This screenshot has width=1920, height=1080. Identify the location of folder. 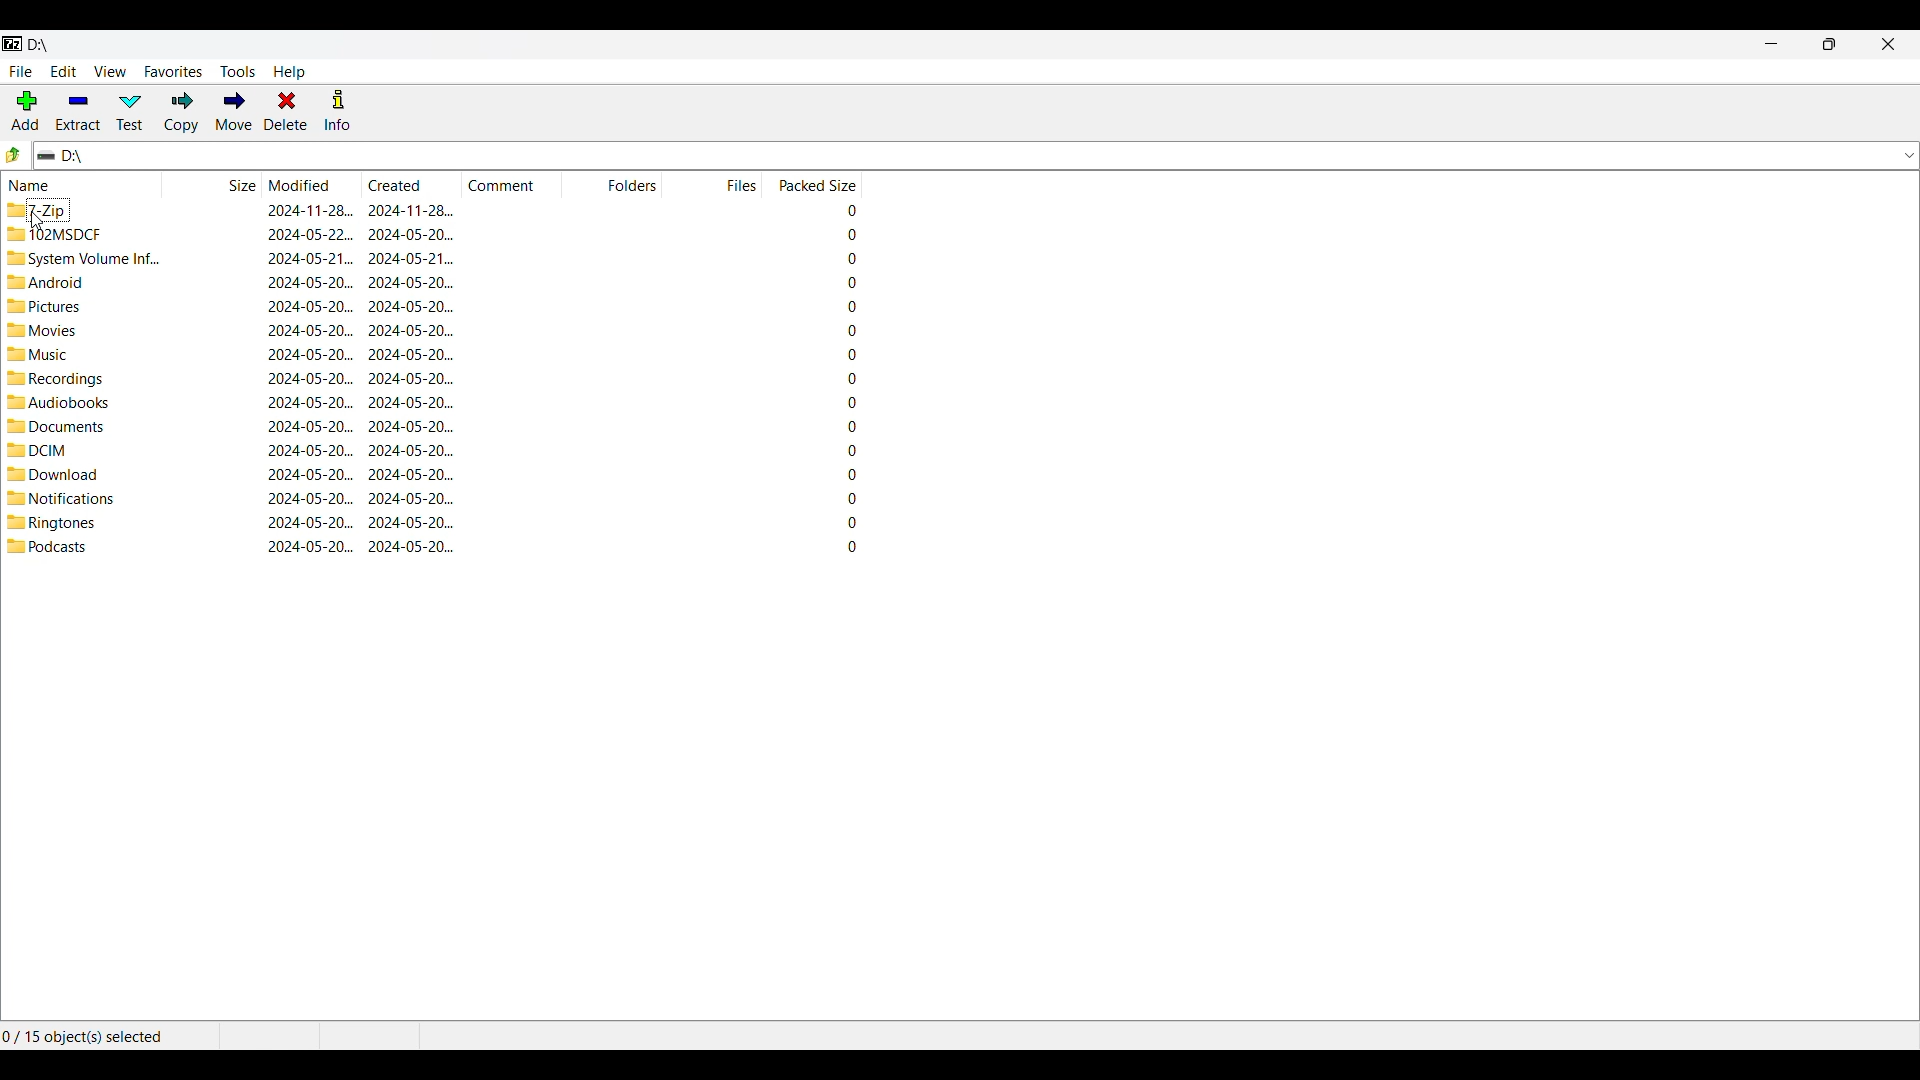
(45, 305).